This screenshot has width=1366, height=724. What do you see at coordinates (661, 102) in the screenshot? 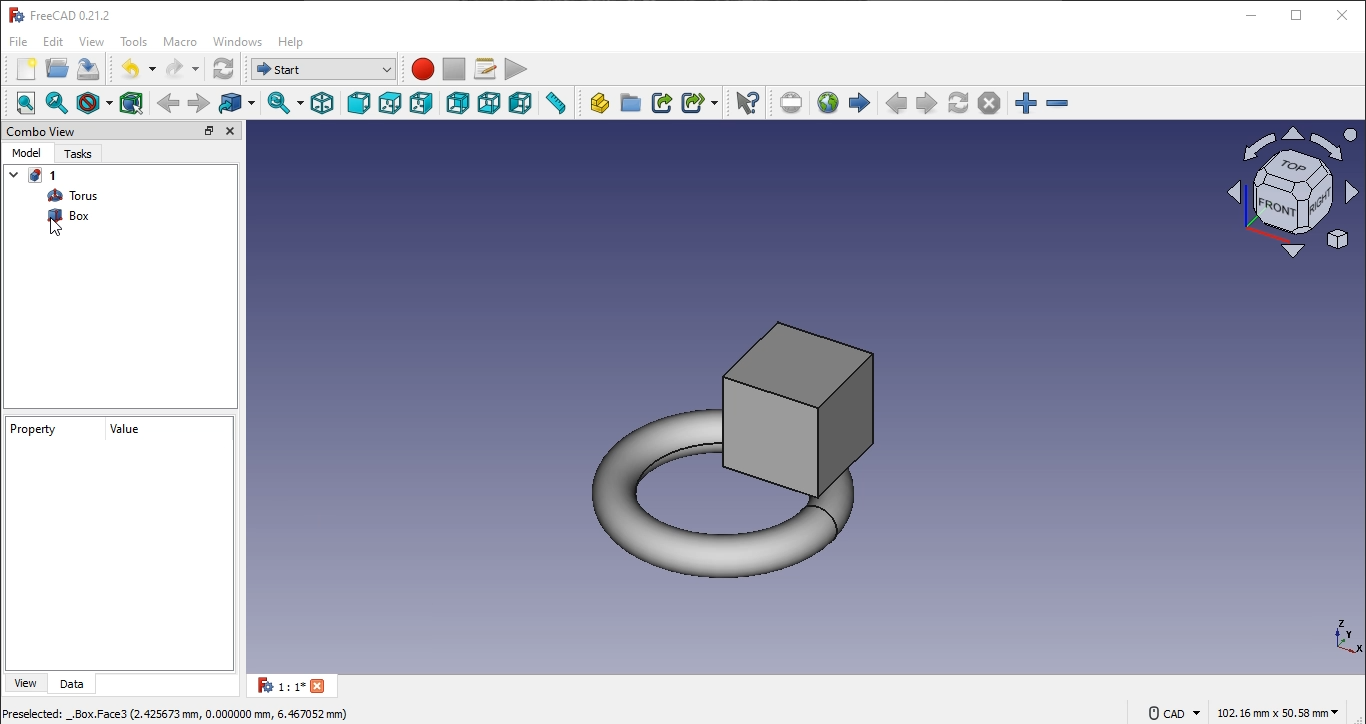
I see `make link` at bounding box center [661, 102].